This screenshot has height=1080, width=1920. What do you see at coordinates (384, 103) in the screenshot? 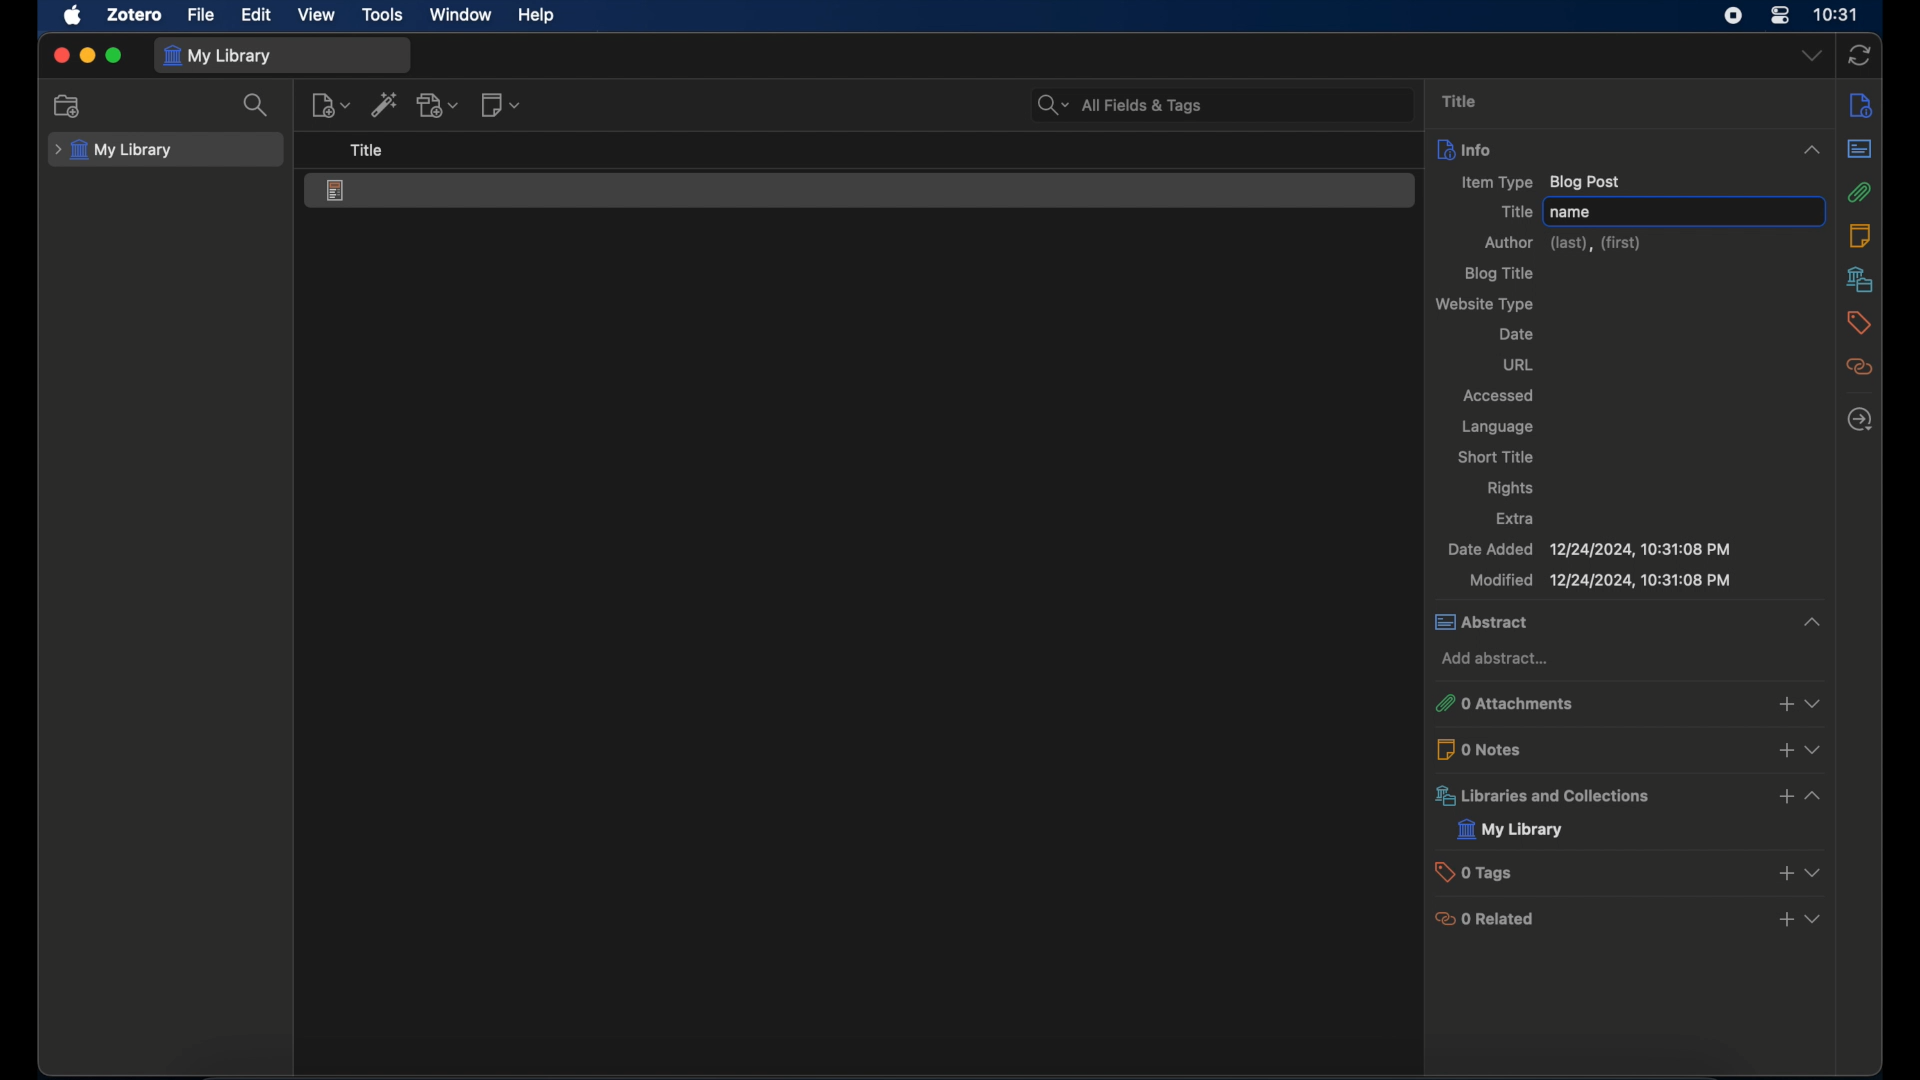
I see `add item by identifier` at bounding box center [384, 103].